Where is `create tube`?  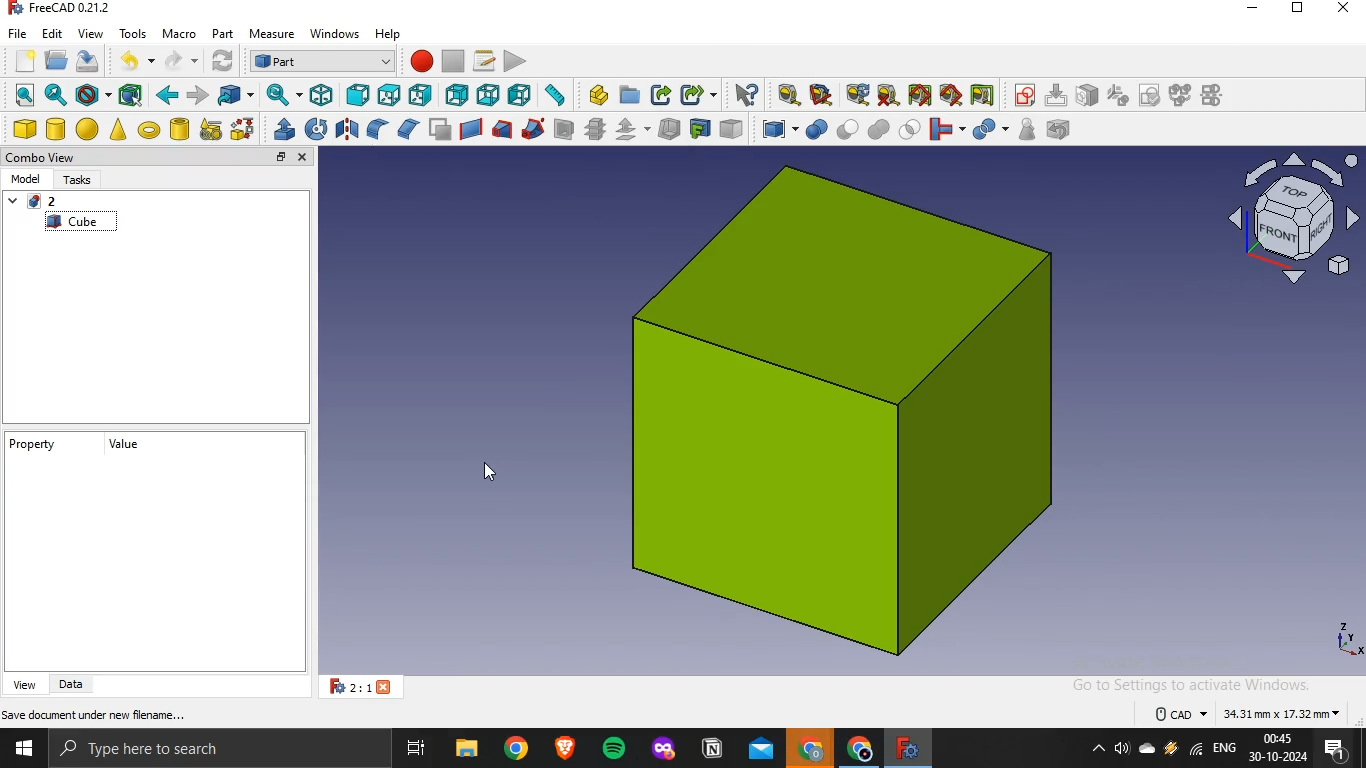 create tube is located at coordinates (178, 128).